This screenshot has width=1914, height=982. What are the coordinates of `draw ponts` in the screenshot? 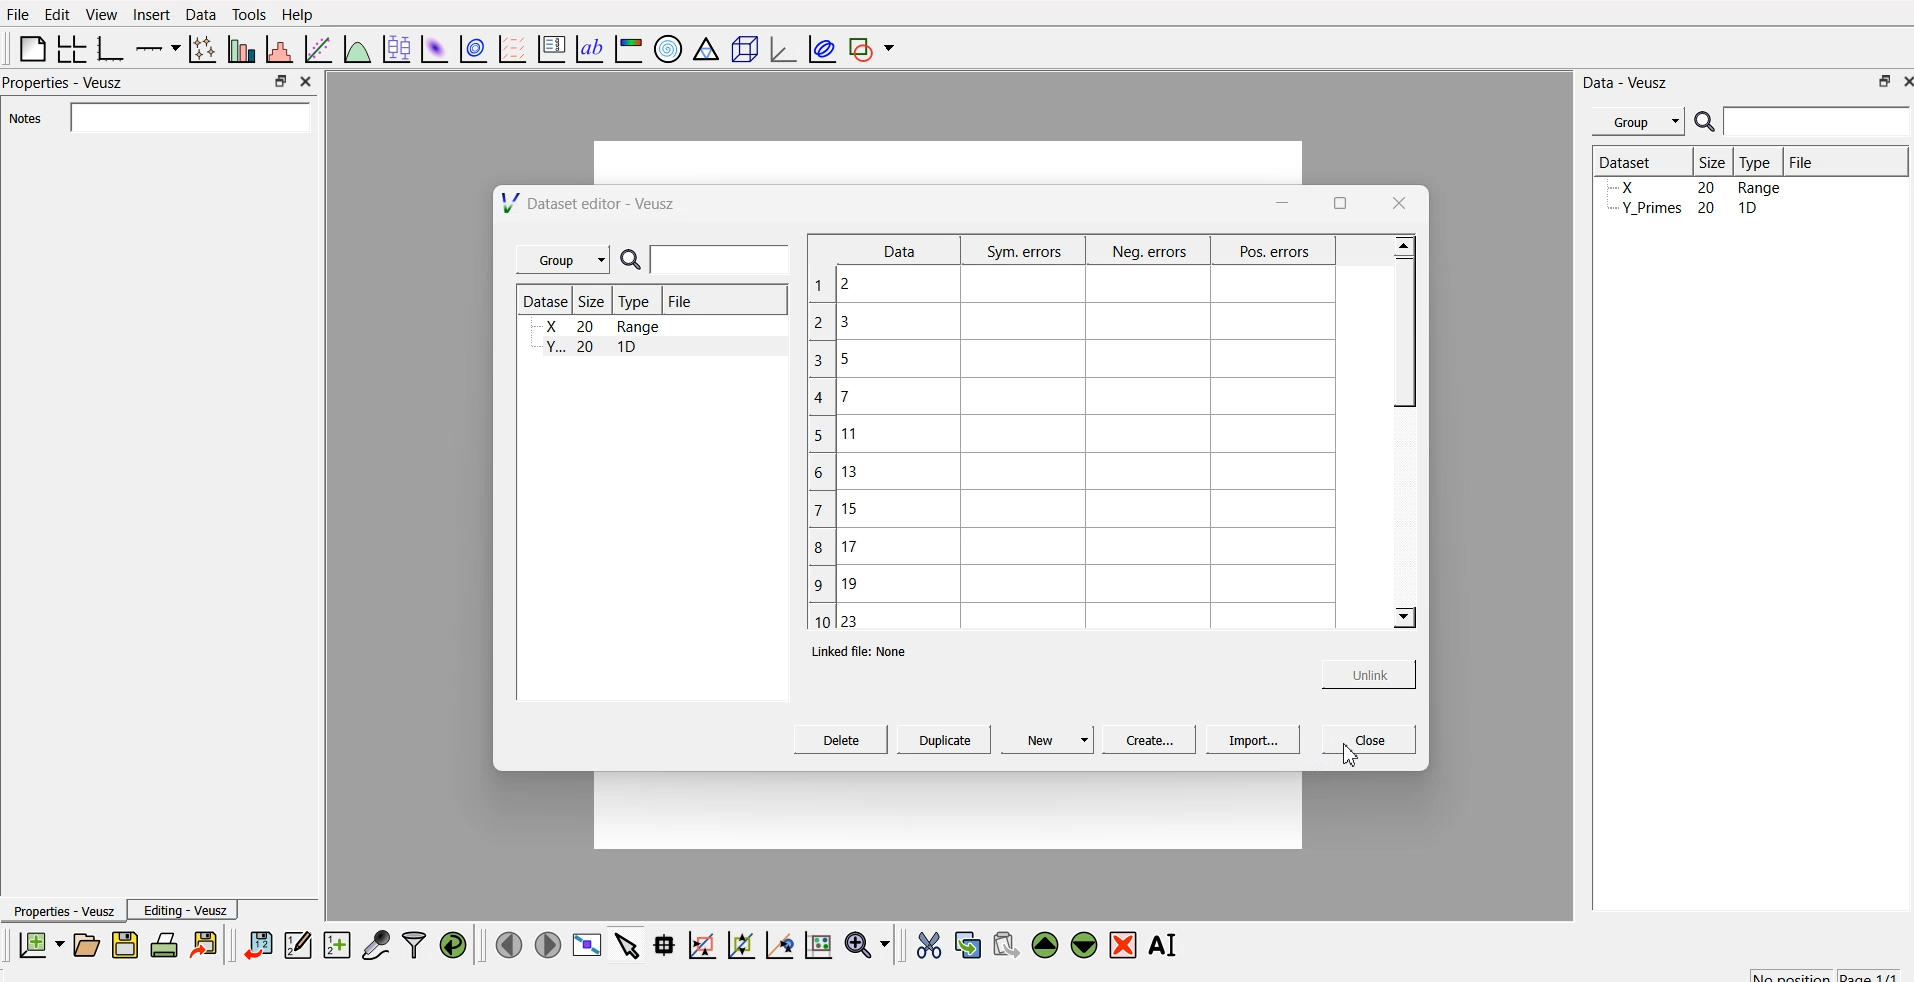 It's located at (740, 945).